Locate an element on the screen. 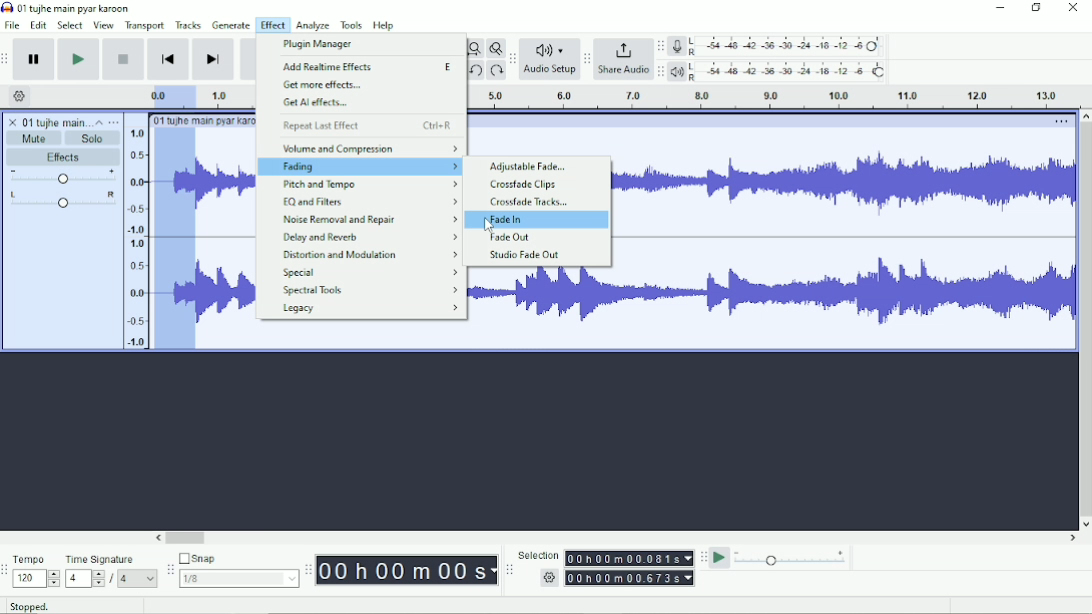 The image size is (1092, 614). Horizontal scrollbar is located at coordinates (617, 539).